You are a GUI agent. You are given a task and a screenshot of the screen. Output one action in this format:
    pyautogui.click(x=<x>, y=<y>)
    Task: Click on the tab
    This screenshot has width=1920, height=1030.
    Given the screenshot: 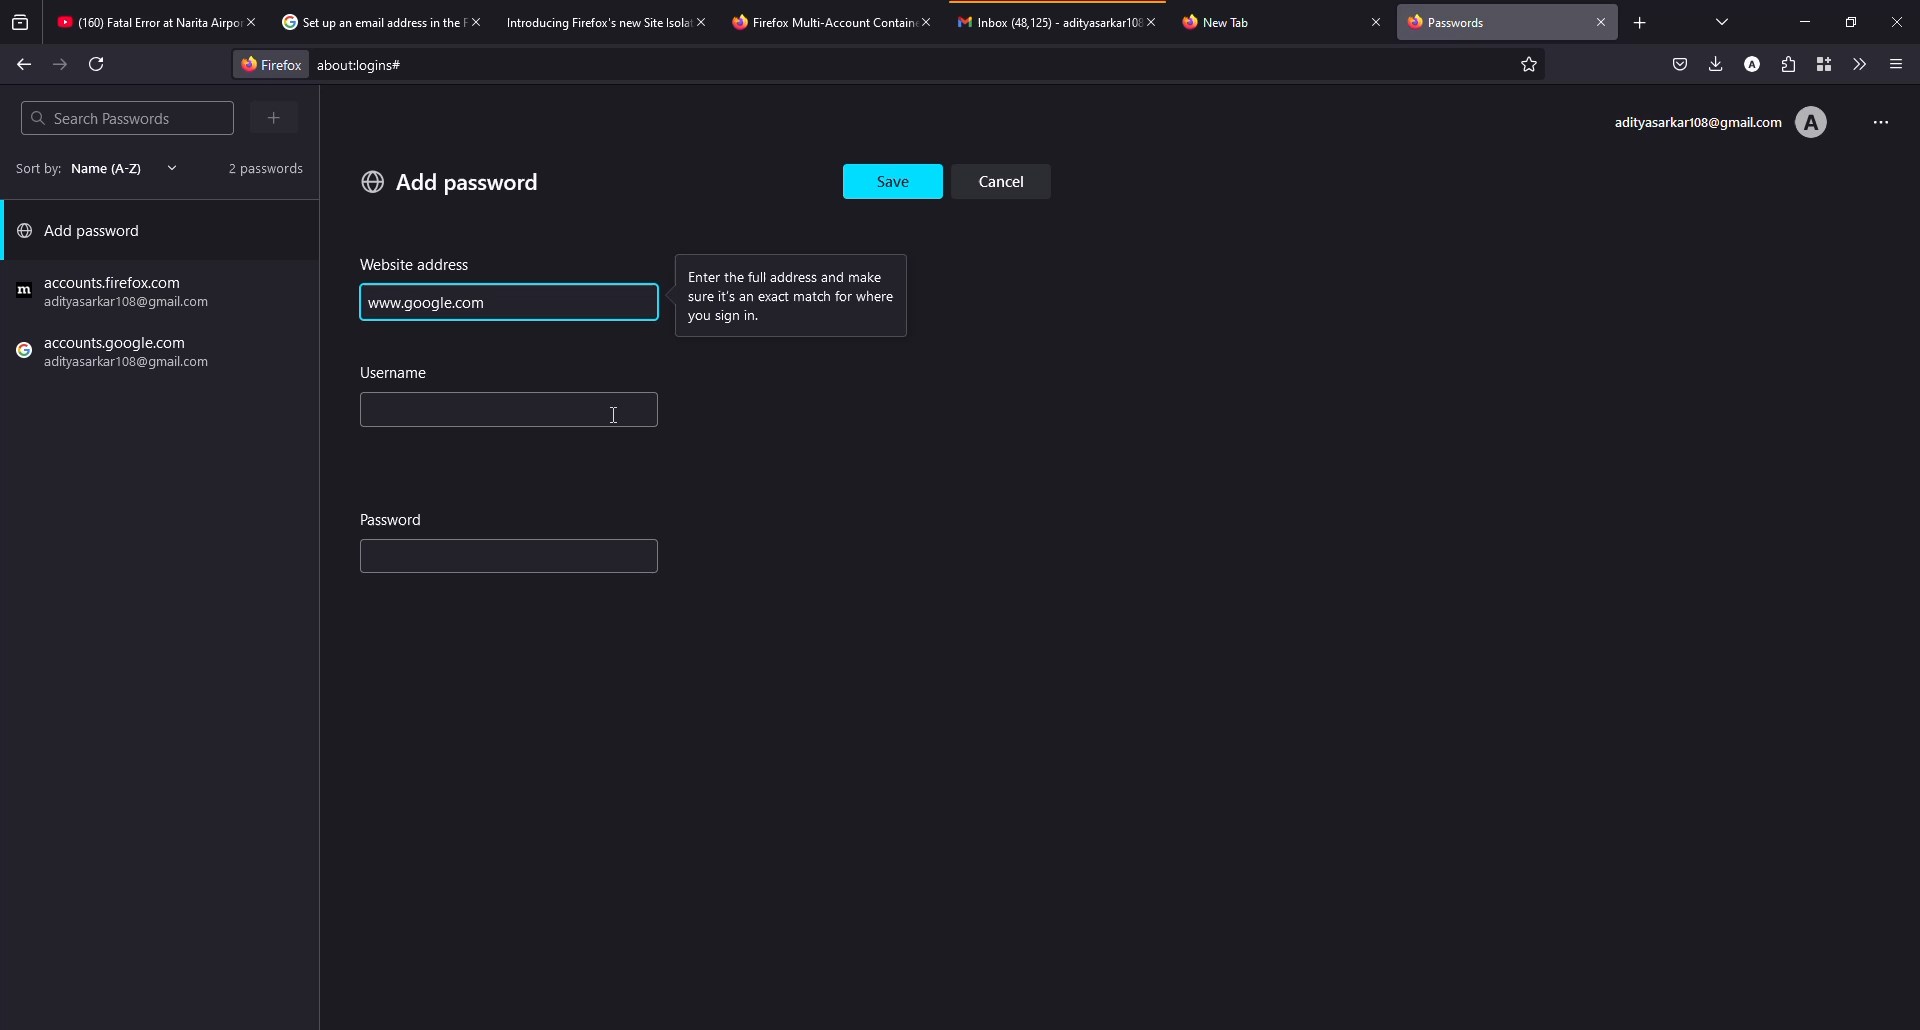 What is the action you would take?
    pyautogui.click(x=818, y=22)
    